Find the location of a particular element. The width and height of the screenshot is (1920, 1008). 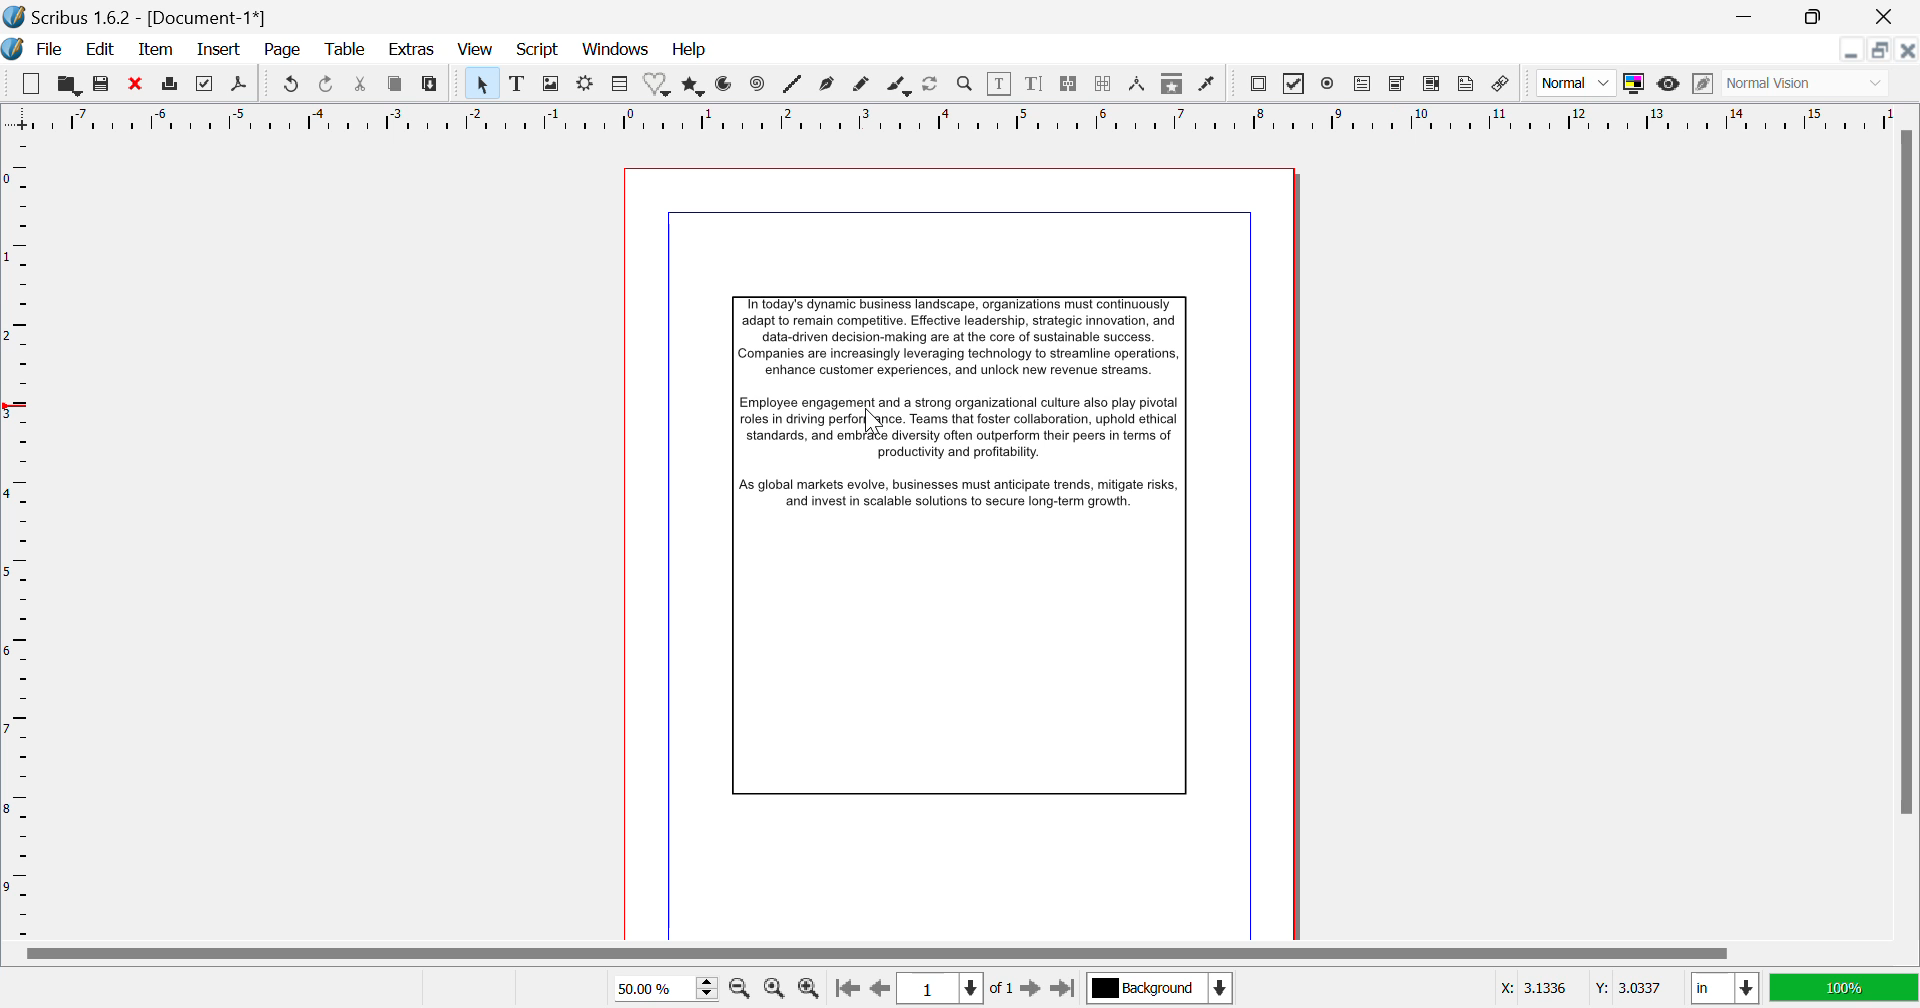

Meausrement Units is located at coordinates (1726, 989).